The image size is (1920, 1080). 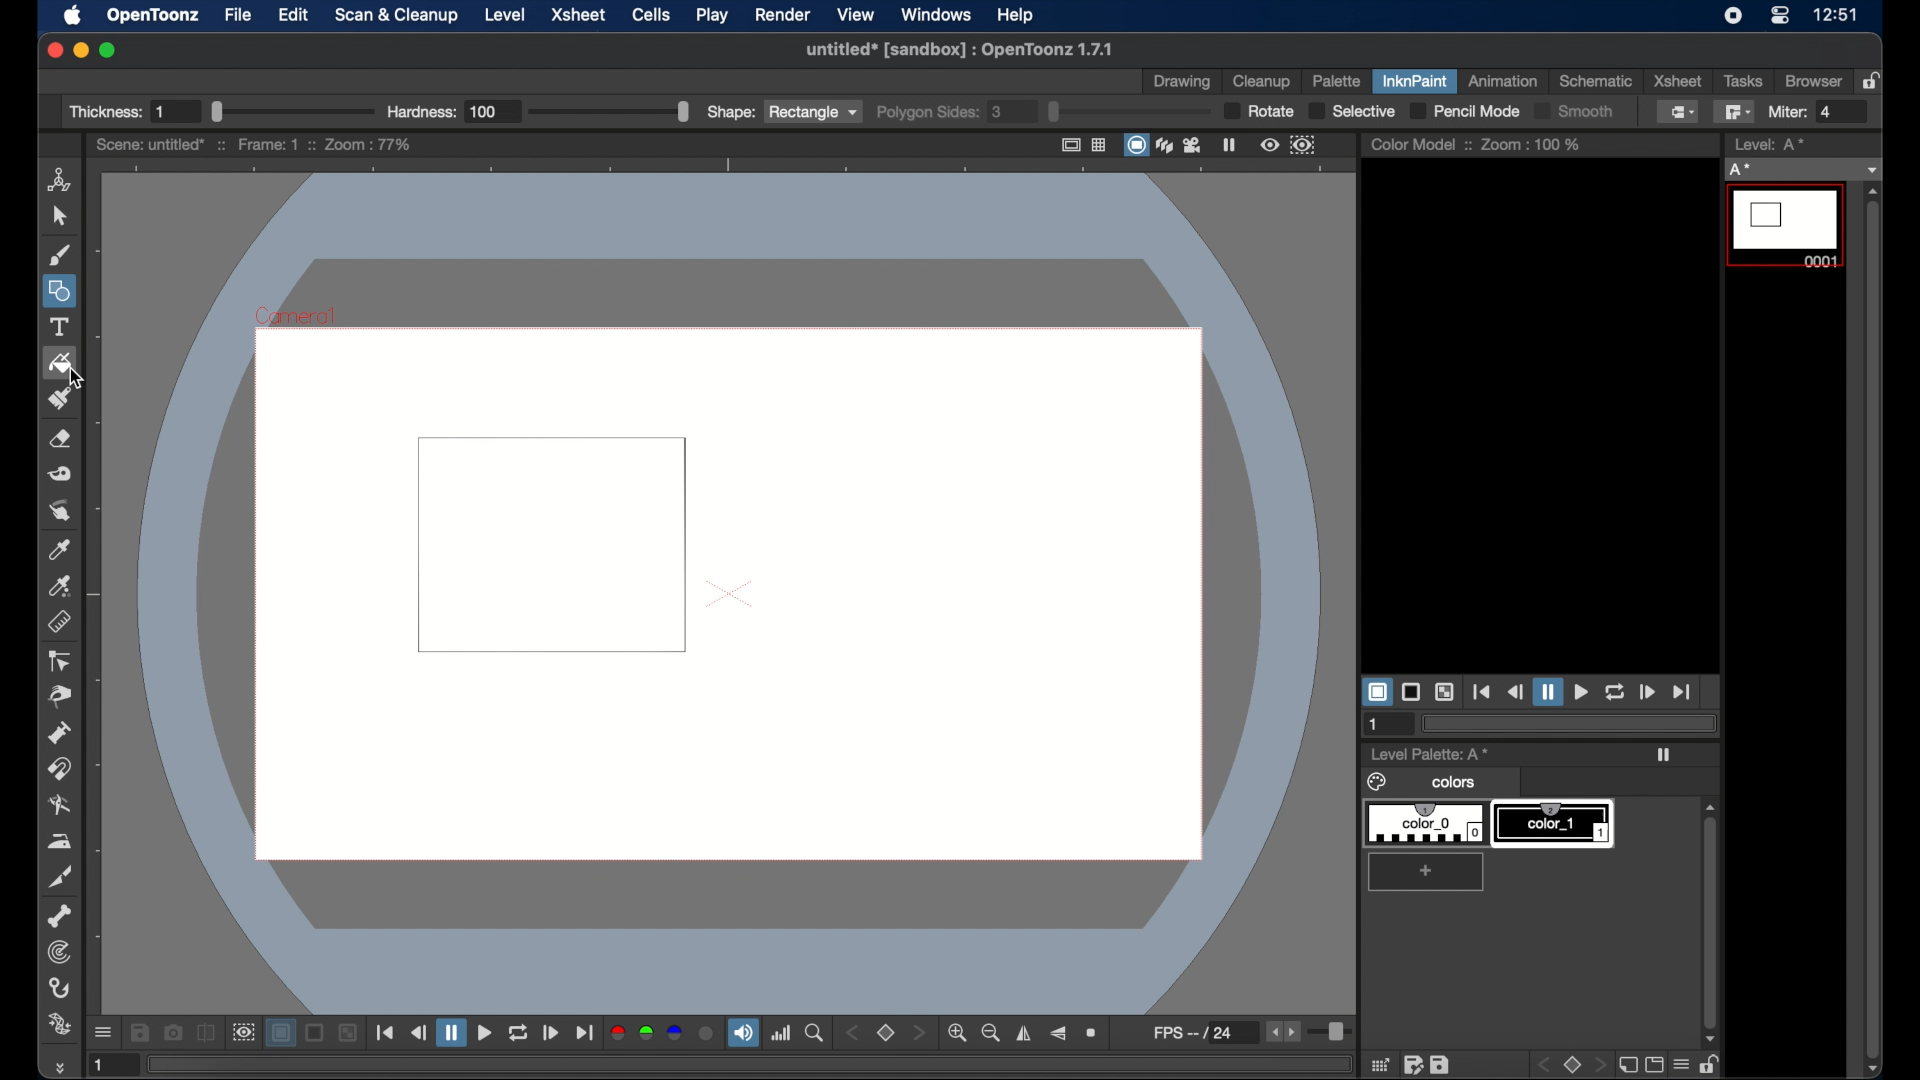 I want to click on colors, so click(x=1424, y=783).